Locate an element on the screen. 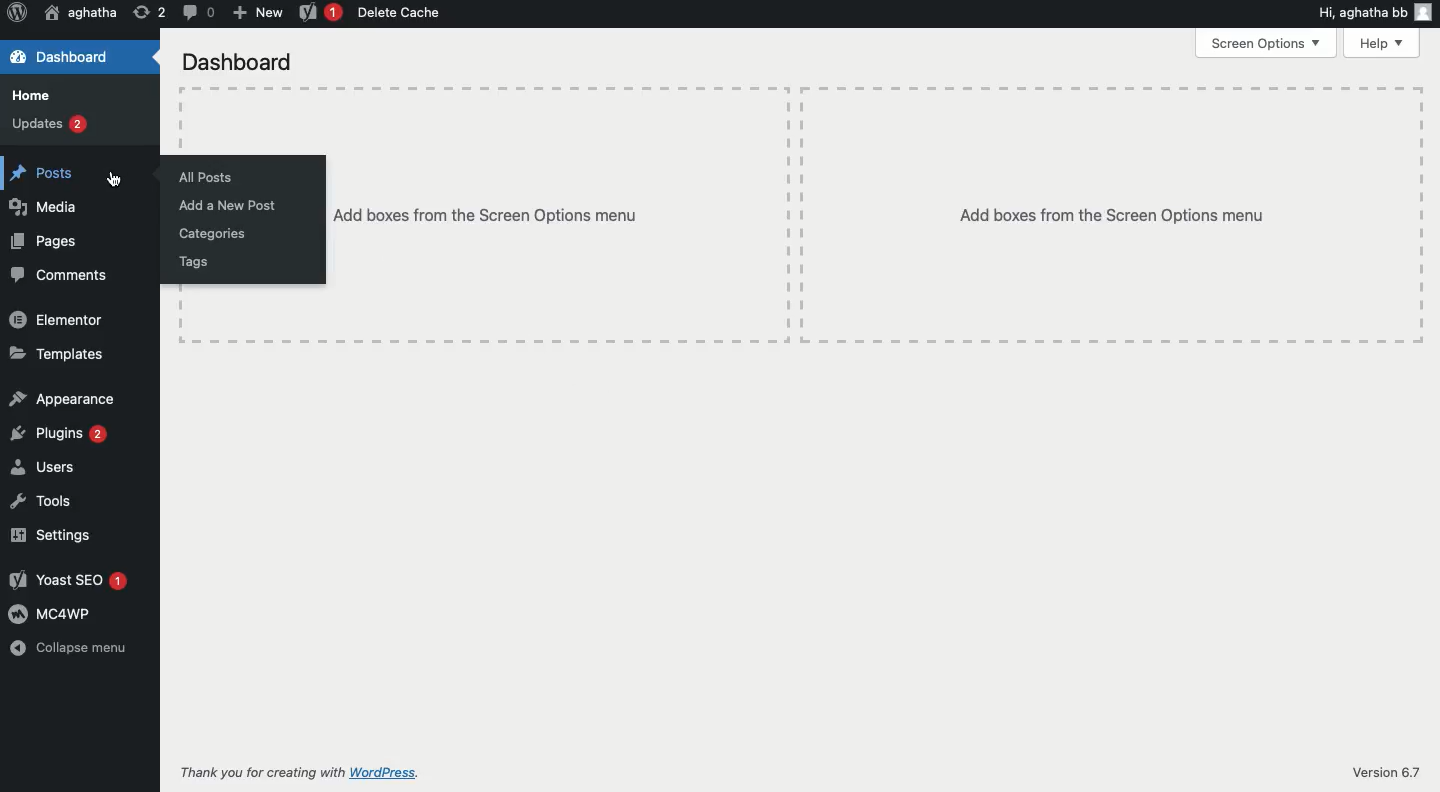 This screenshot has width=1440, height=792. Delete Cache is located at coordinates (399, 14).